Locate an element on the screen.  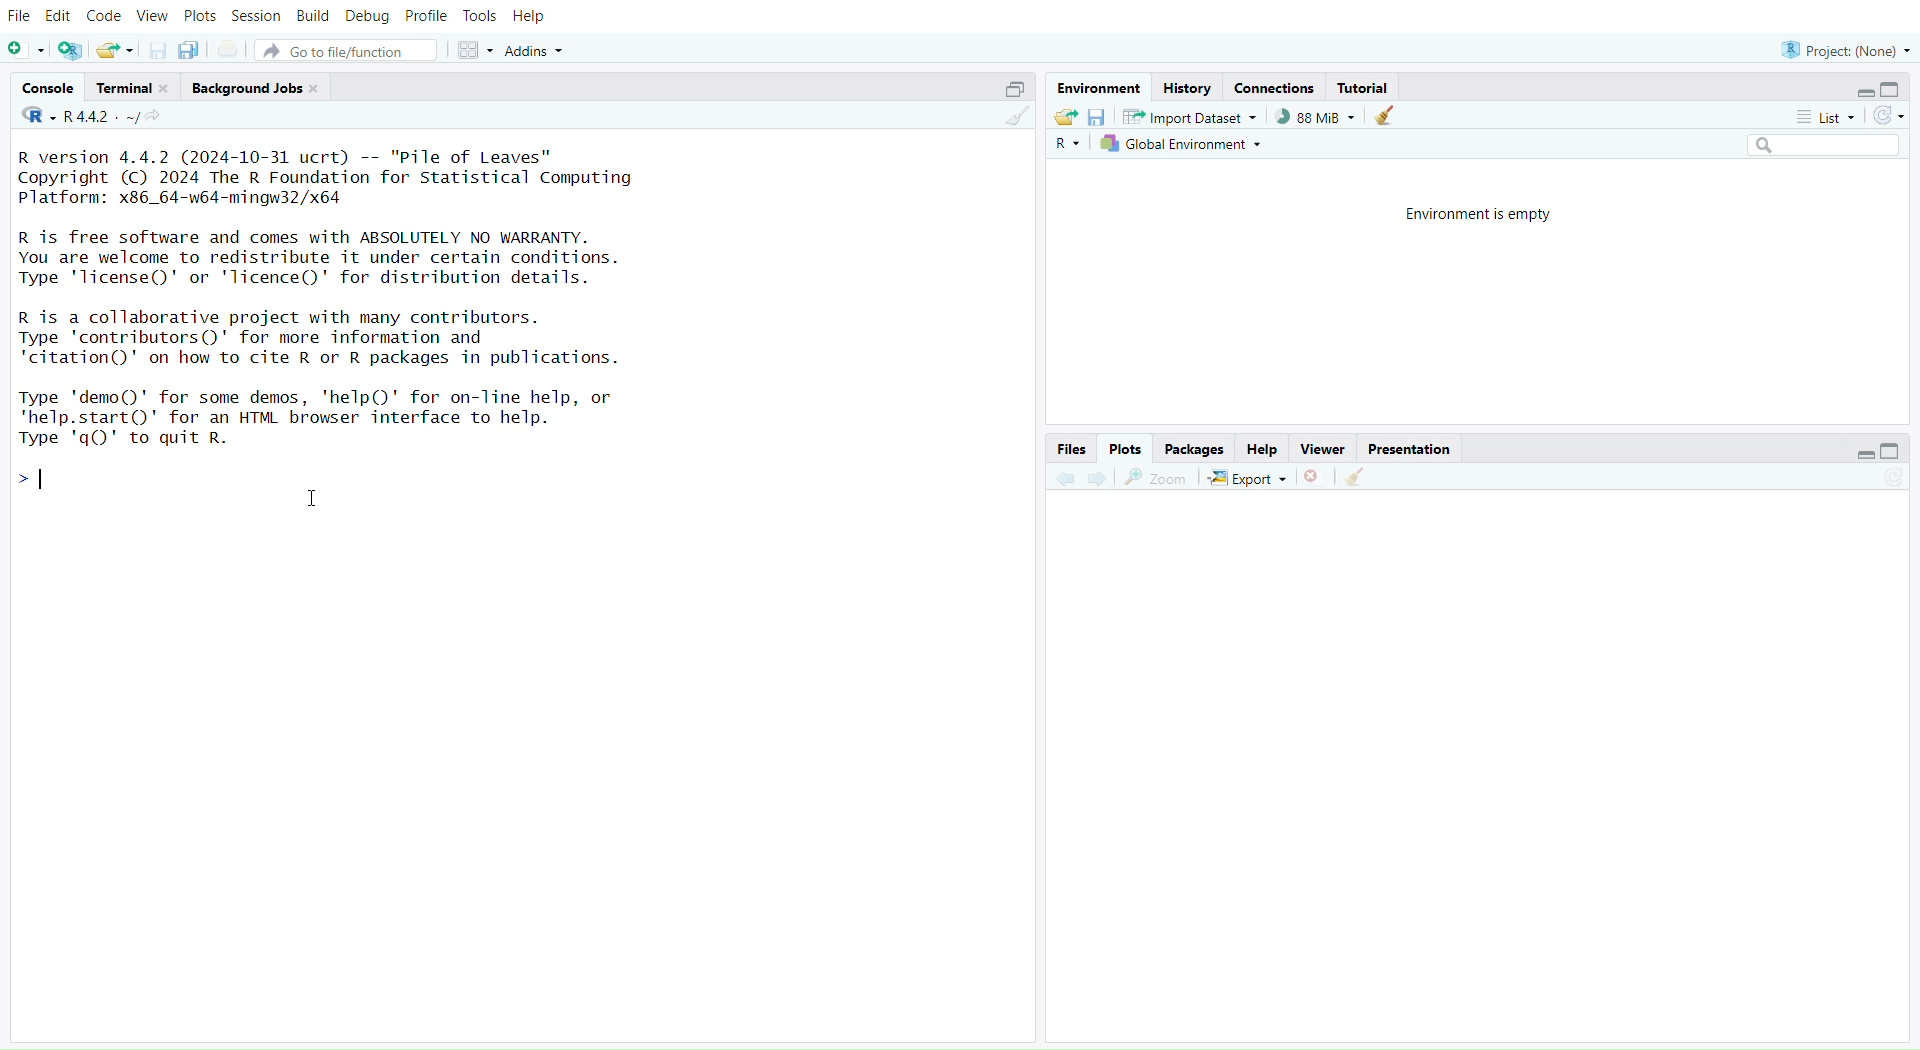
plots is located at coordinates (1125, 448).